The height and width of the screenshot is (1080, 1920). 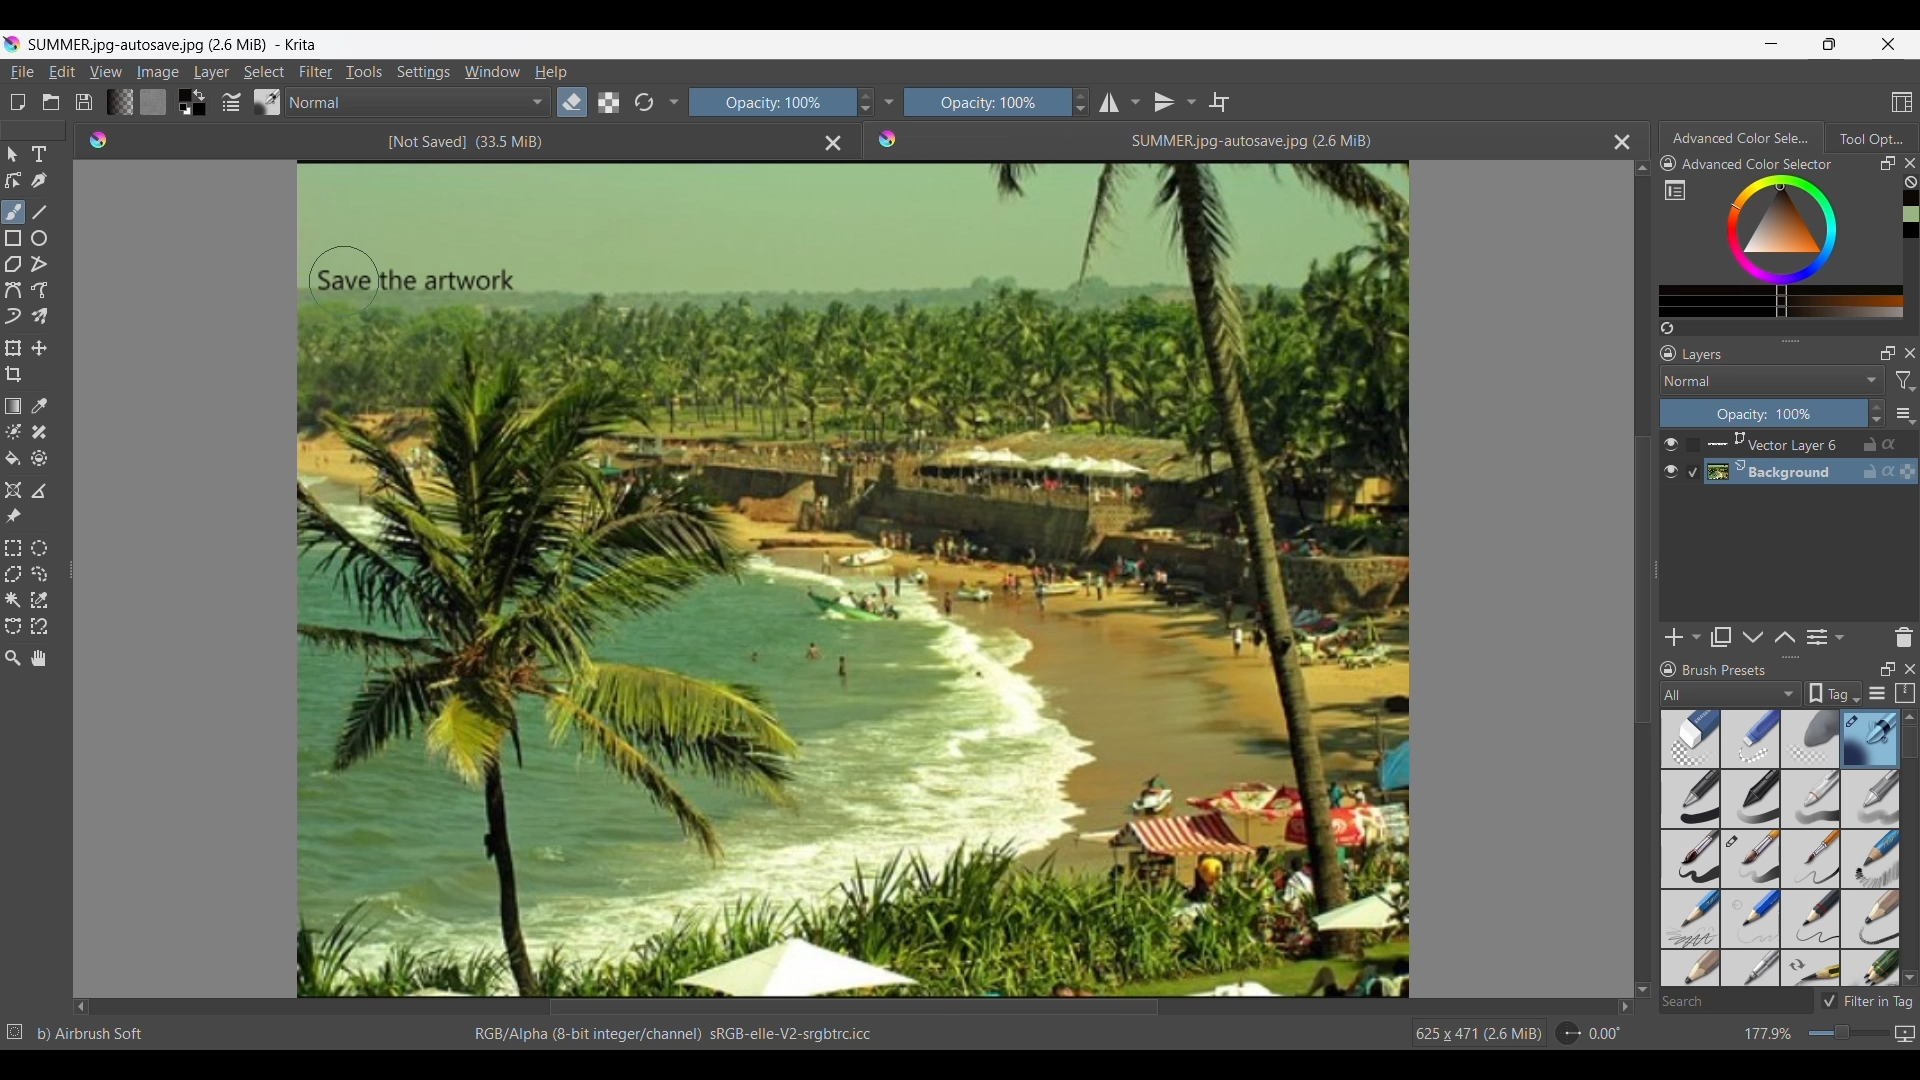 I want to click on 0.00, so click(x=1605, y=1034).